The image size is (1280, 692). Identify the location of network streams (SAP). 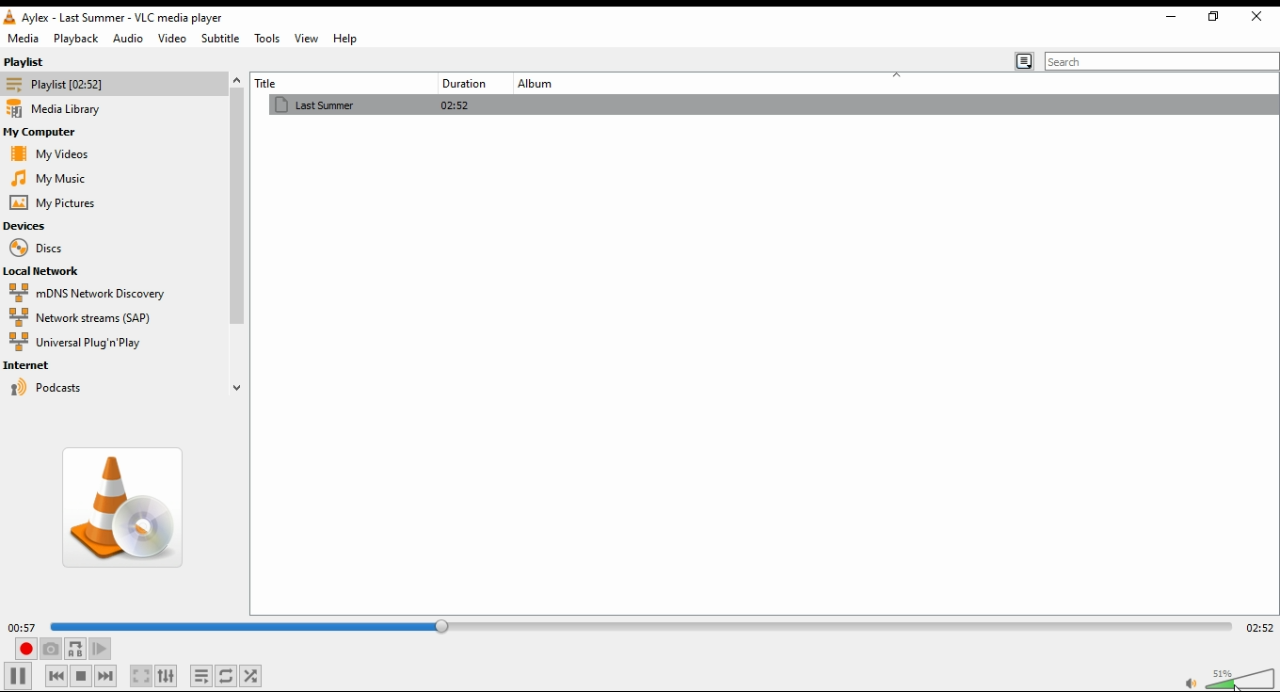
(98, 317).